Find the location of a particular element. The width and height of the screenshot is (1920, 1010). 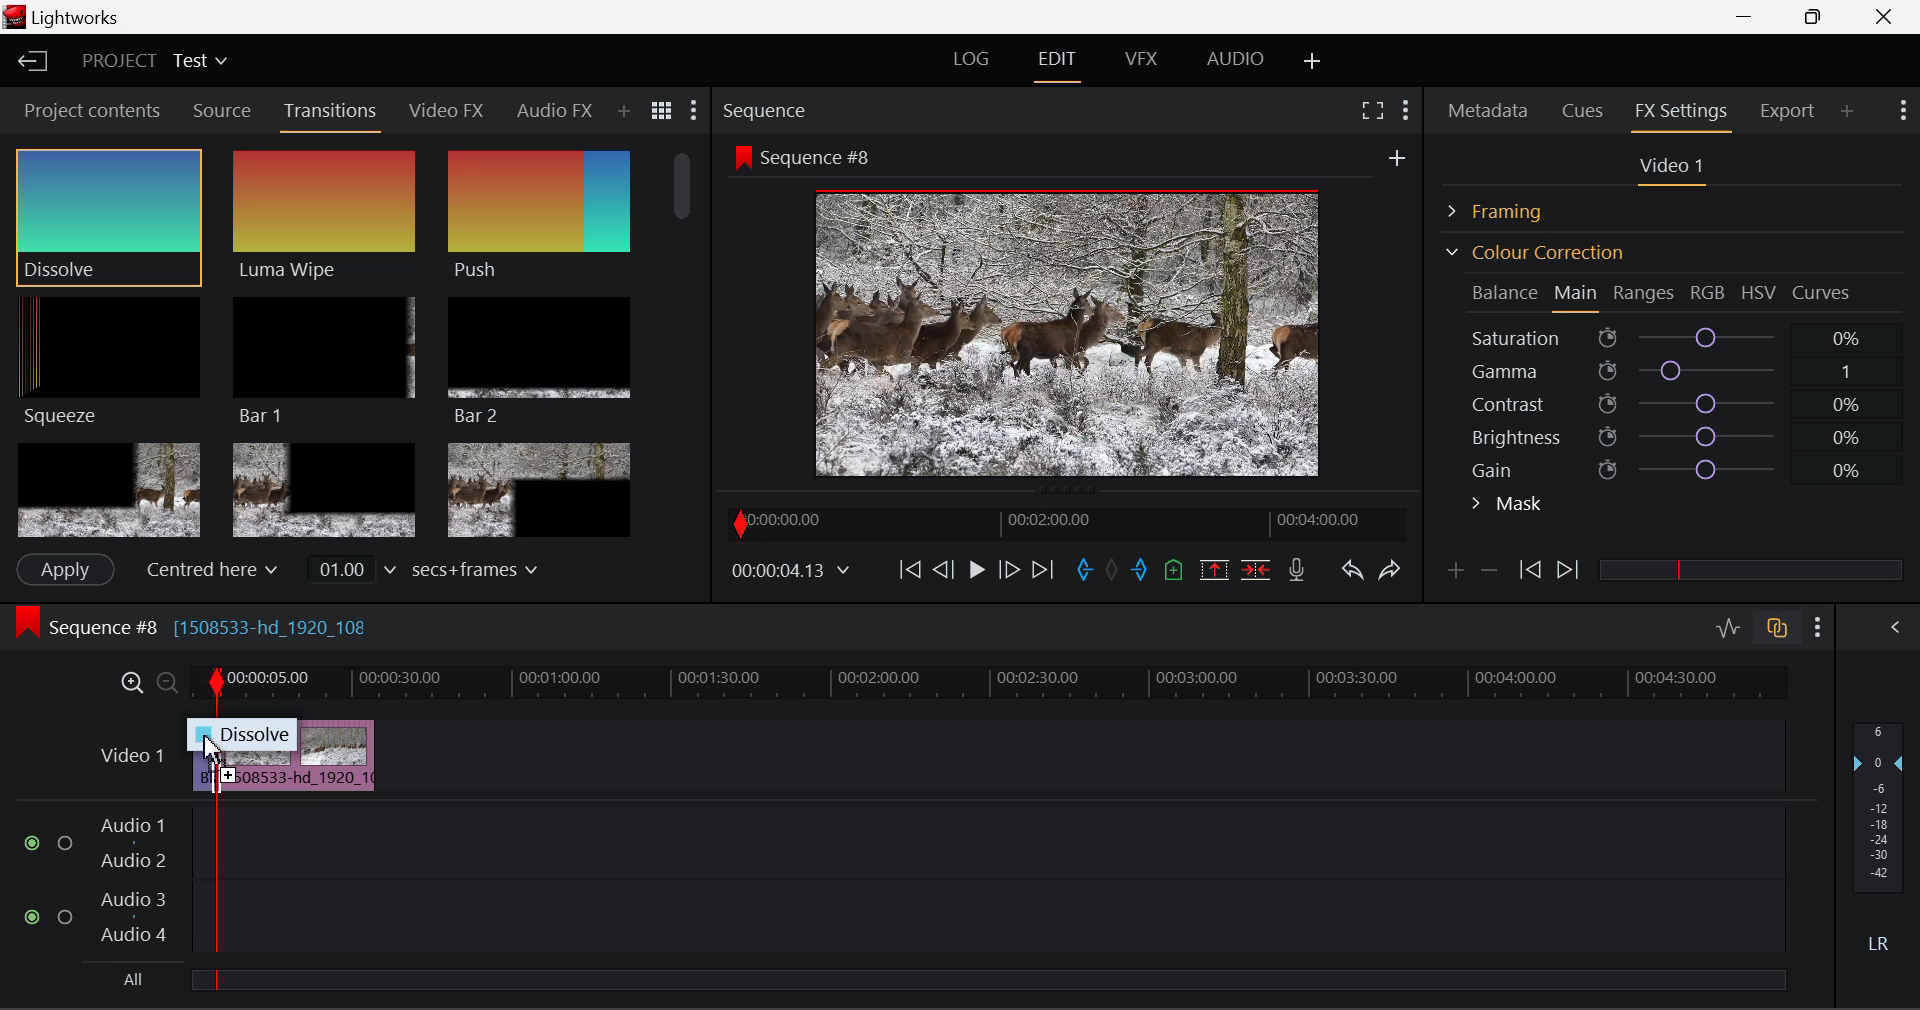

Show Audio Mix is located at coordinates (1897, 625).